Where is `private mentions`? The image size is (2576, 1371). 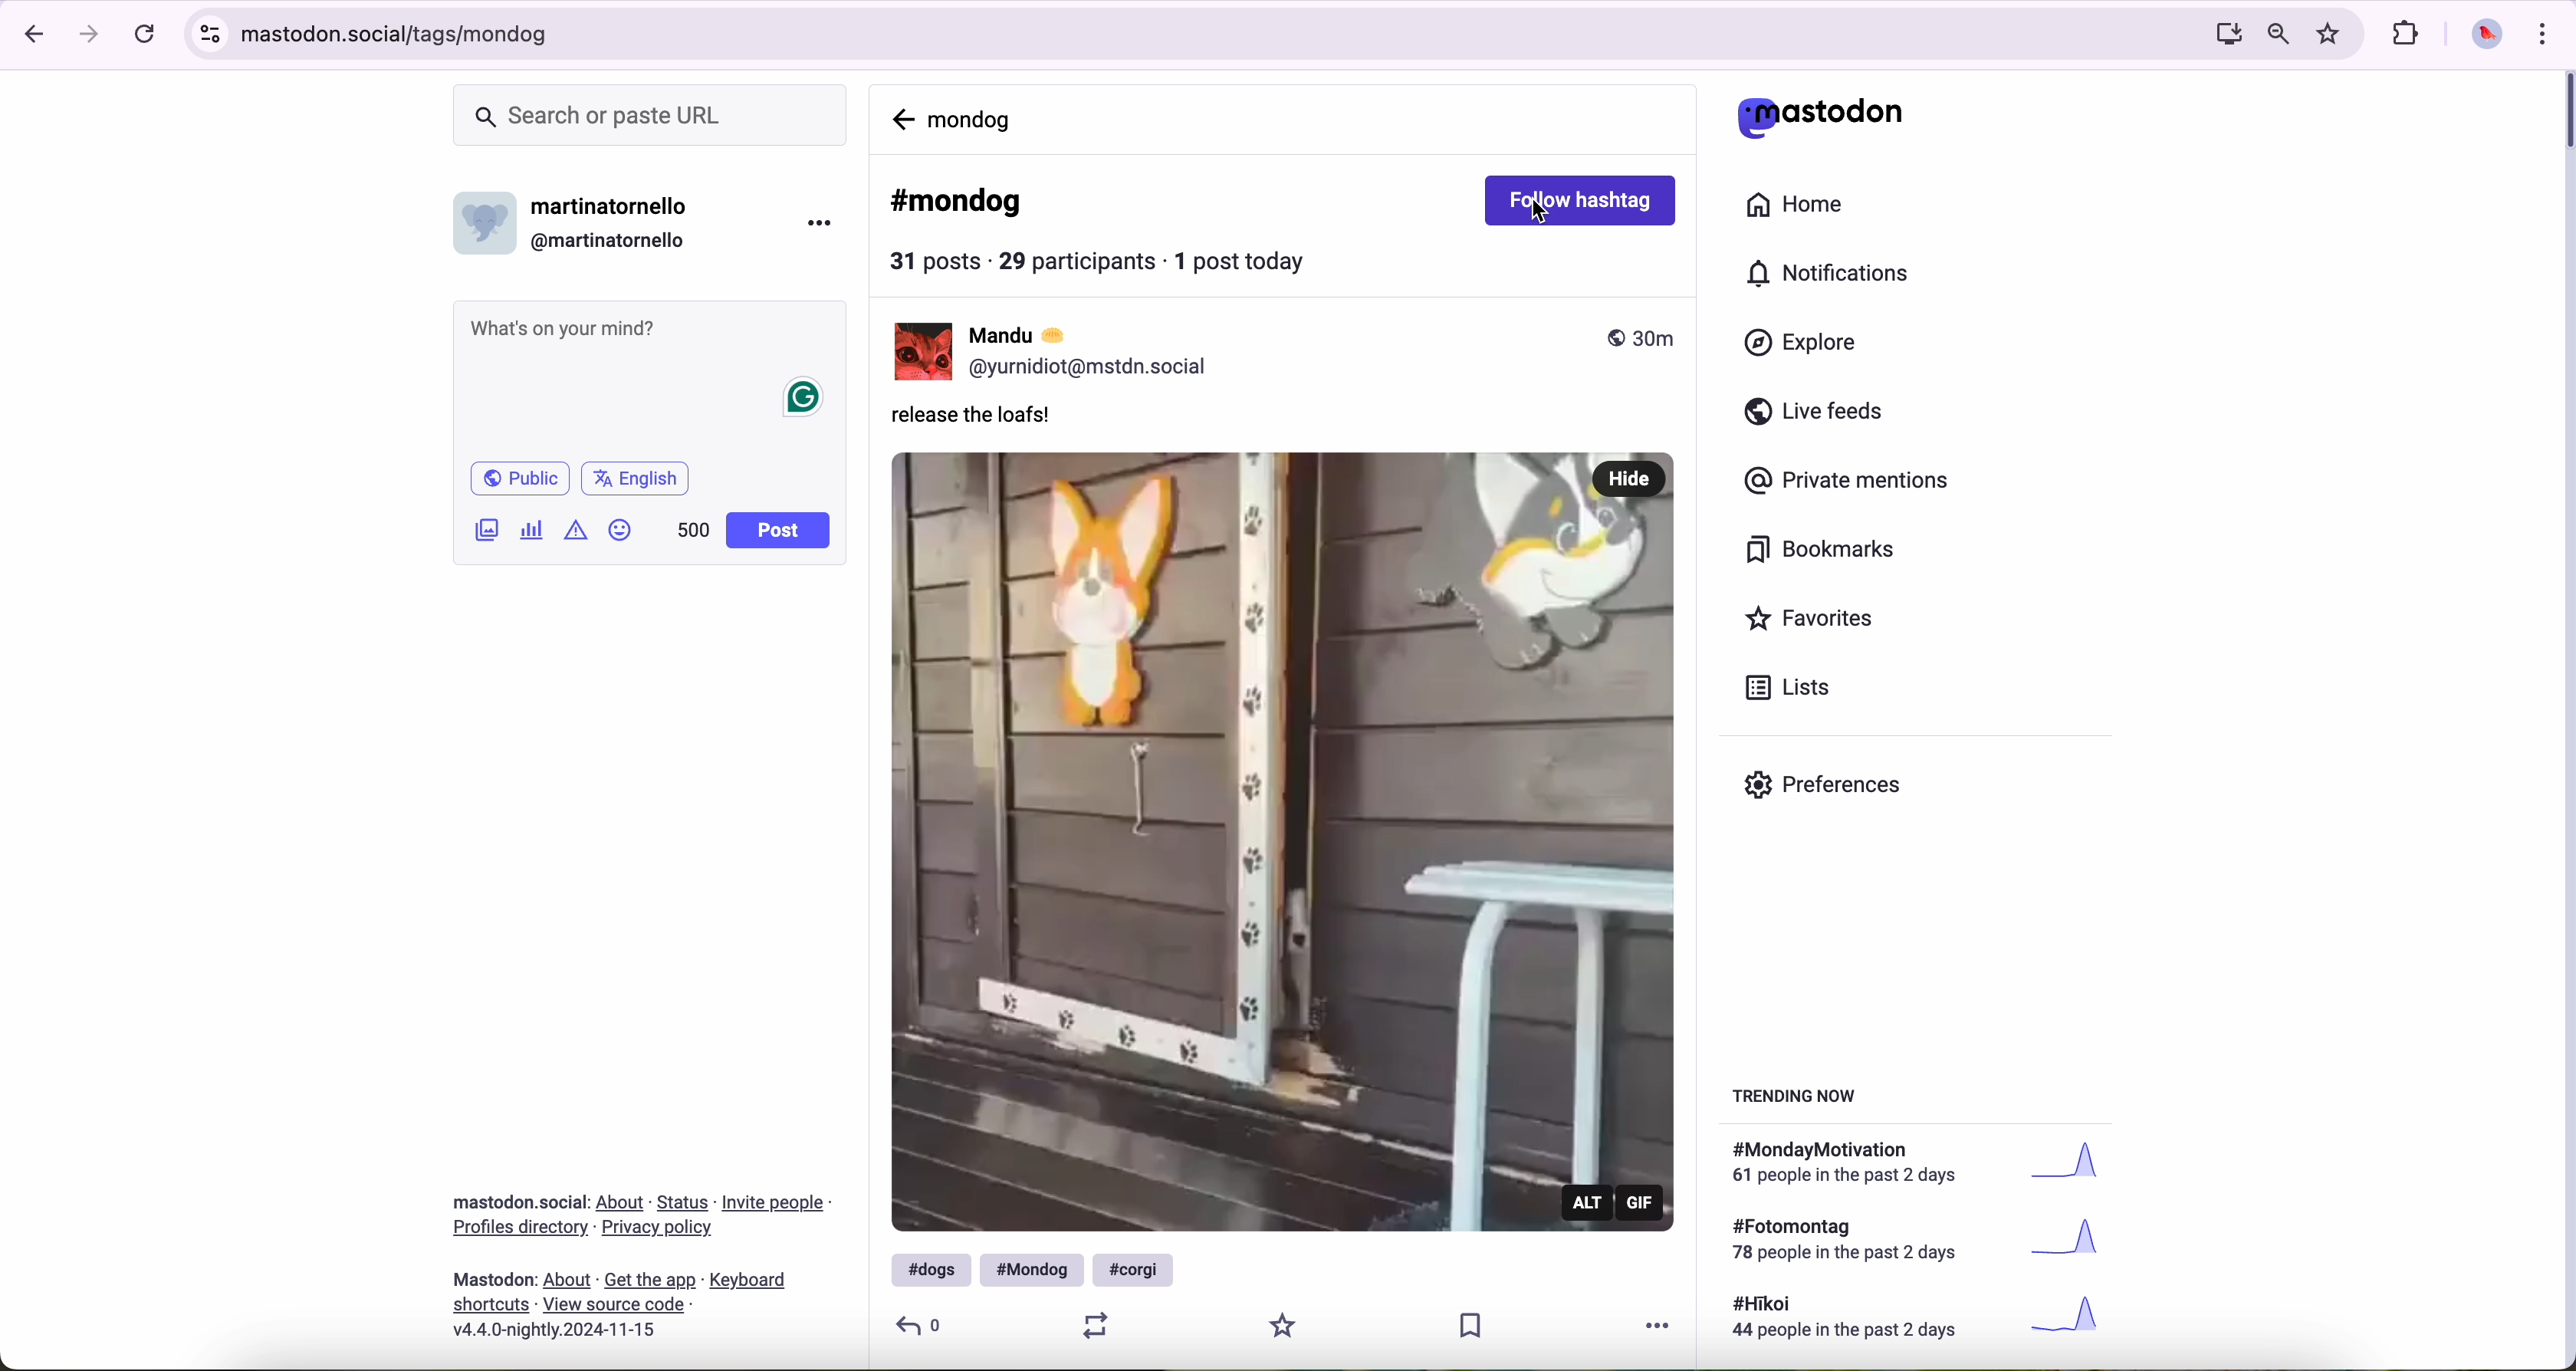
private mentions is located at coordinates (1853, 483).